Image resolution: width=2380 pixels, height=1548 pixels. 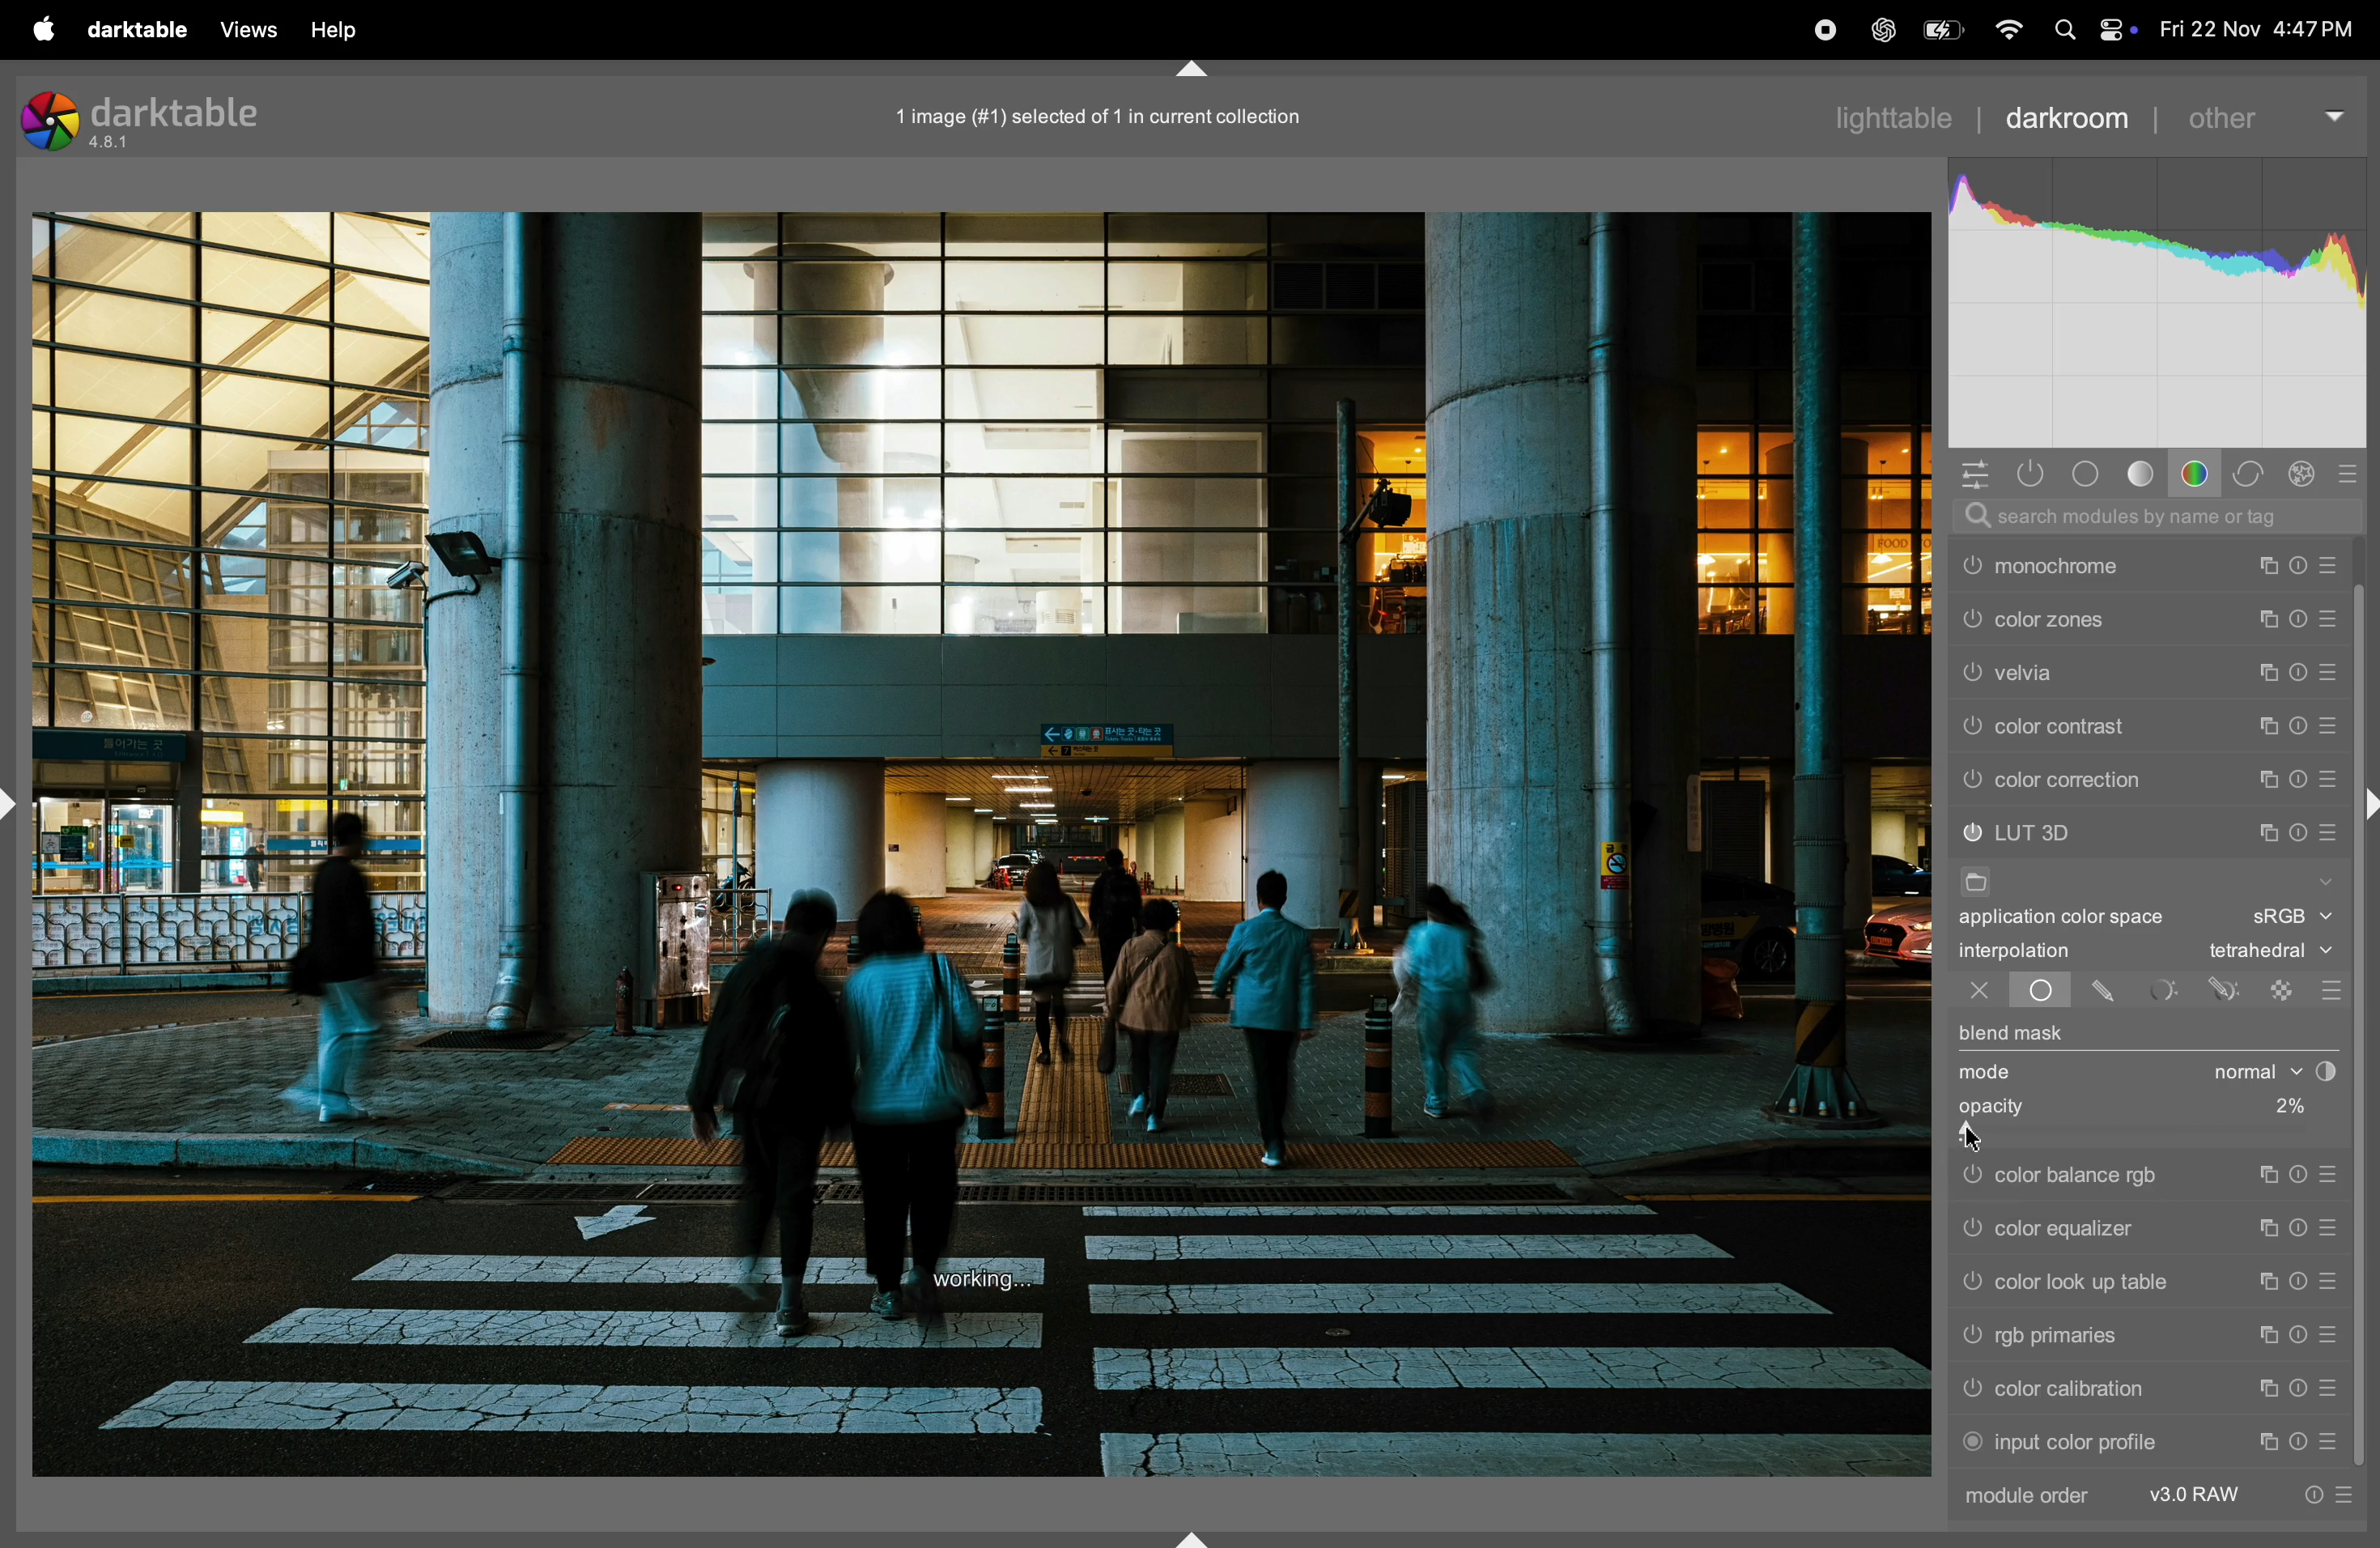 What do you see at coordinates (2270, 1074) in the screenshot?
I see `normal` at bounding box center [2270, 1074].